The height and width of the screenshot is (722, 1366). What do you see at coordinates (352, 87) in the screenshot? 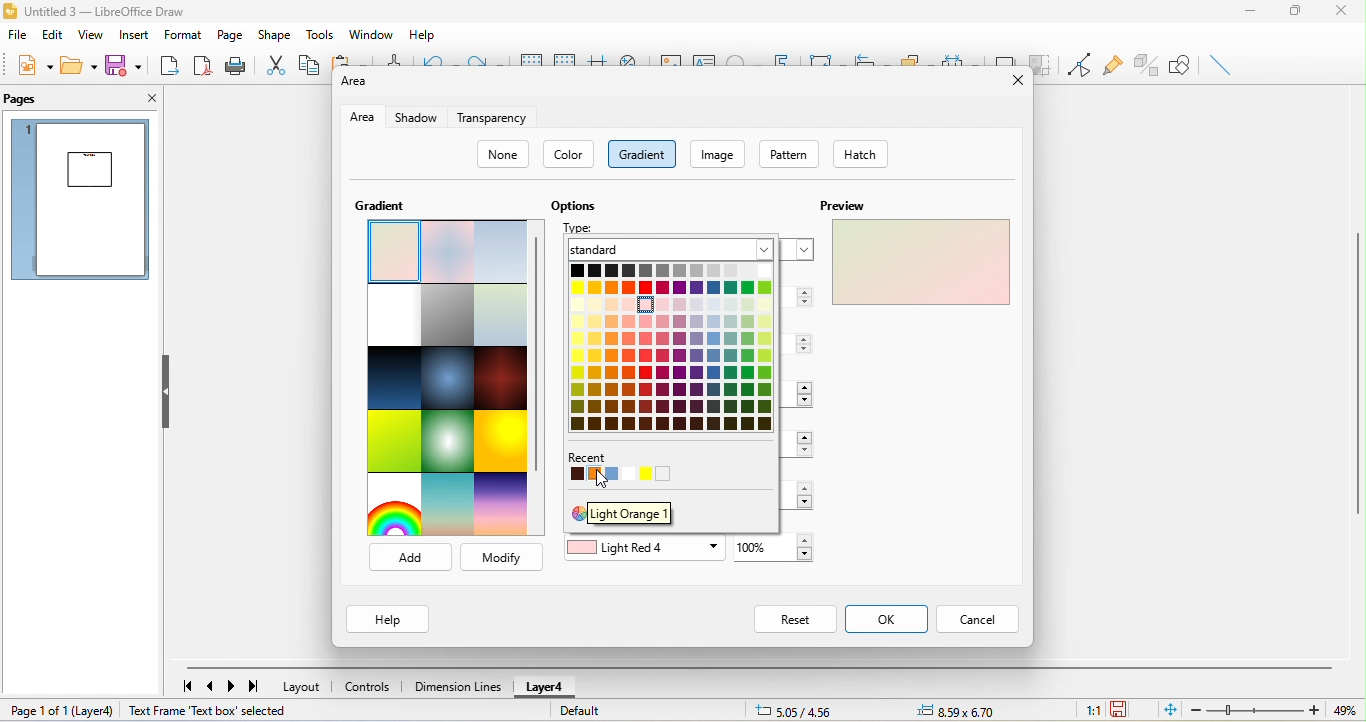
I see `area` at bounding box center [352, 87].